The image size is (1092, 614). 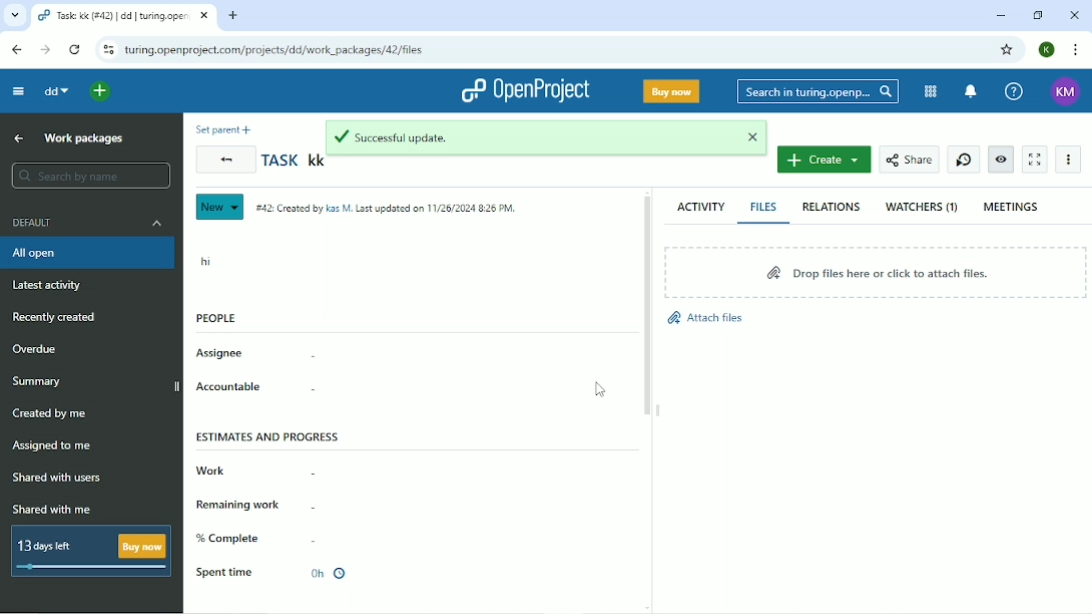 I want to click on Reload this page, so click(x=75, y=48).